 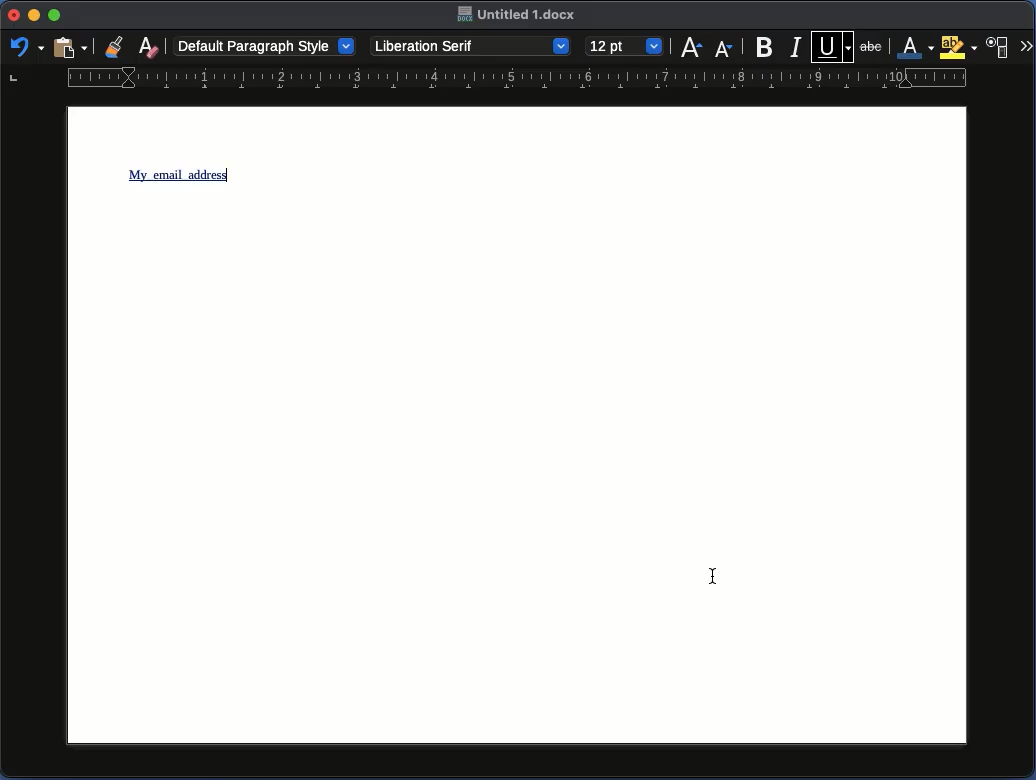 What do you see at coordinates (833, 45) in the screenshot?
I see `Underline` at bounding box center [833, 45].